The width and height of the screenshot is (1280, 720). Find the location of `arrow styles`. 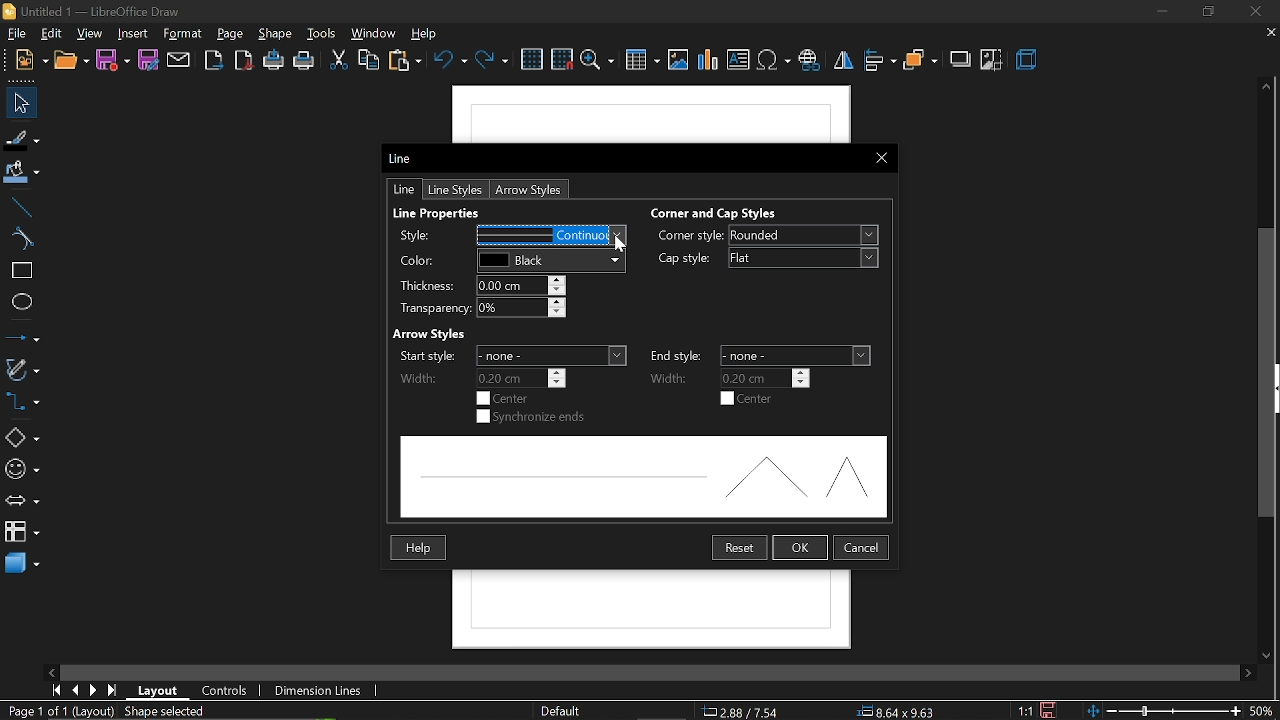

arrow styles is located at coordinates (527, 190).